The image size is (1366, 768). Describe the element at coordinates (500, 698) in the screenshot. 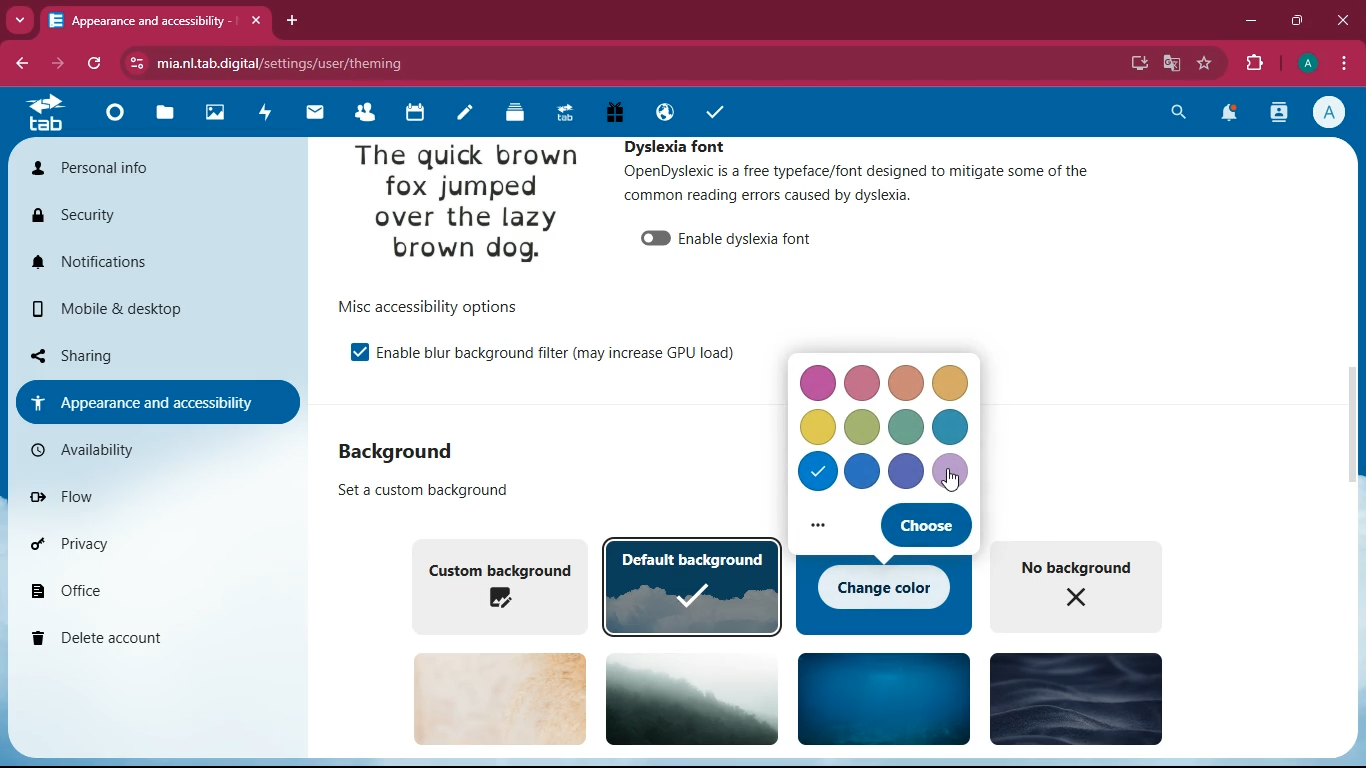

I see `background` at that location.